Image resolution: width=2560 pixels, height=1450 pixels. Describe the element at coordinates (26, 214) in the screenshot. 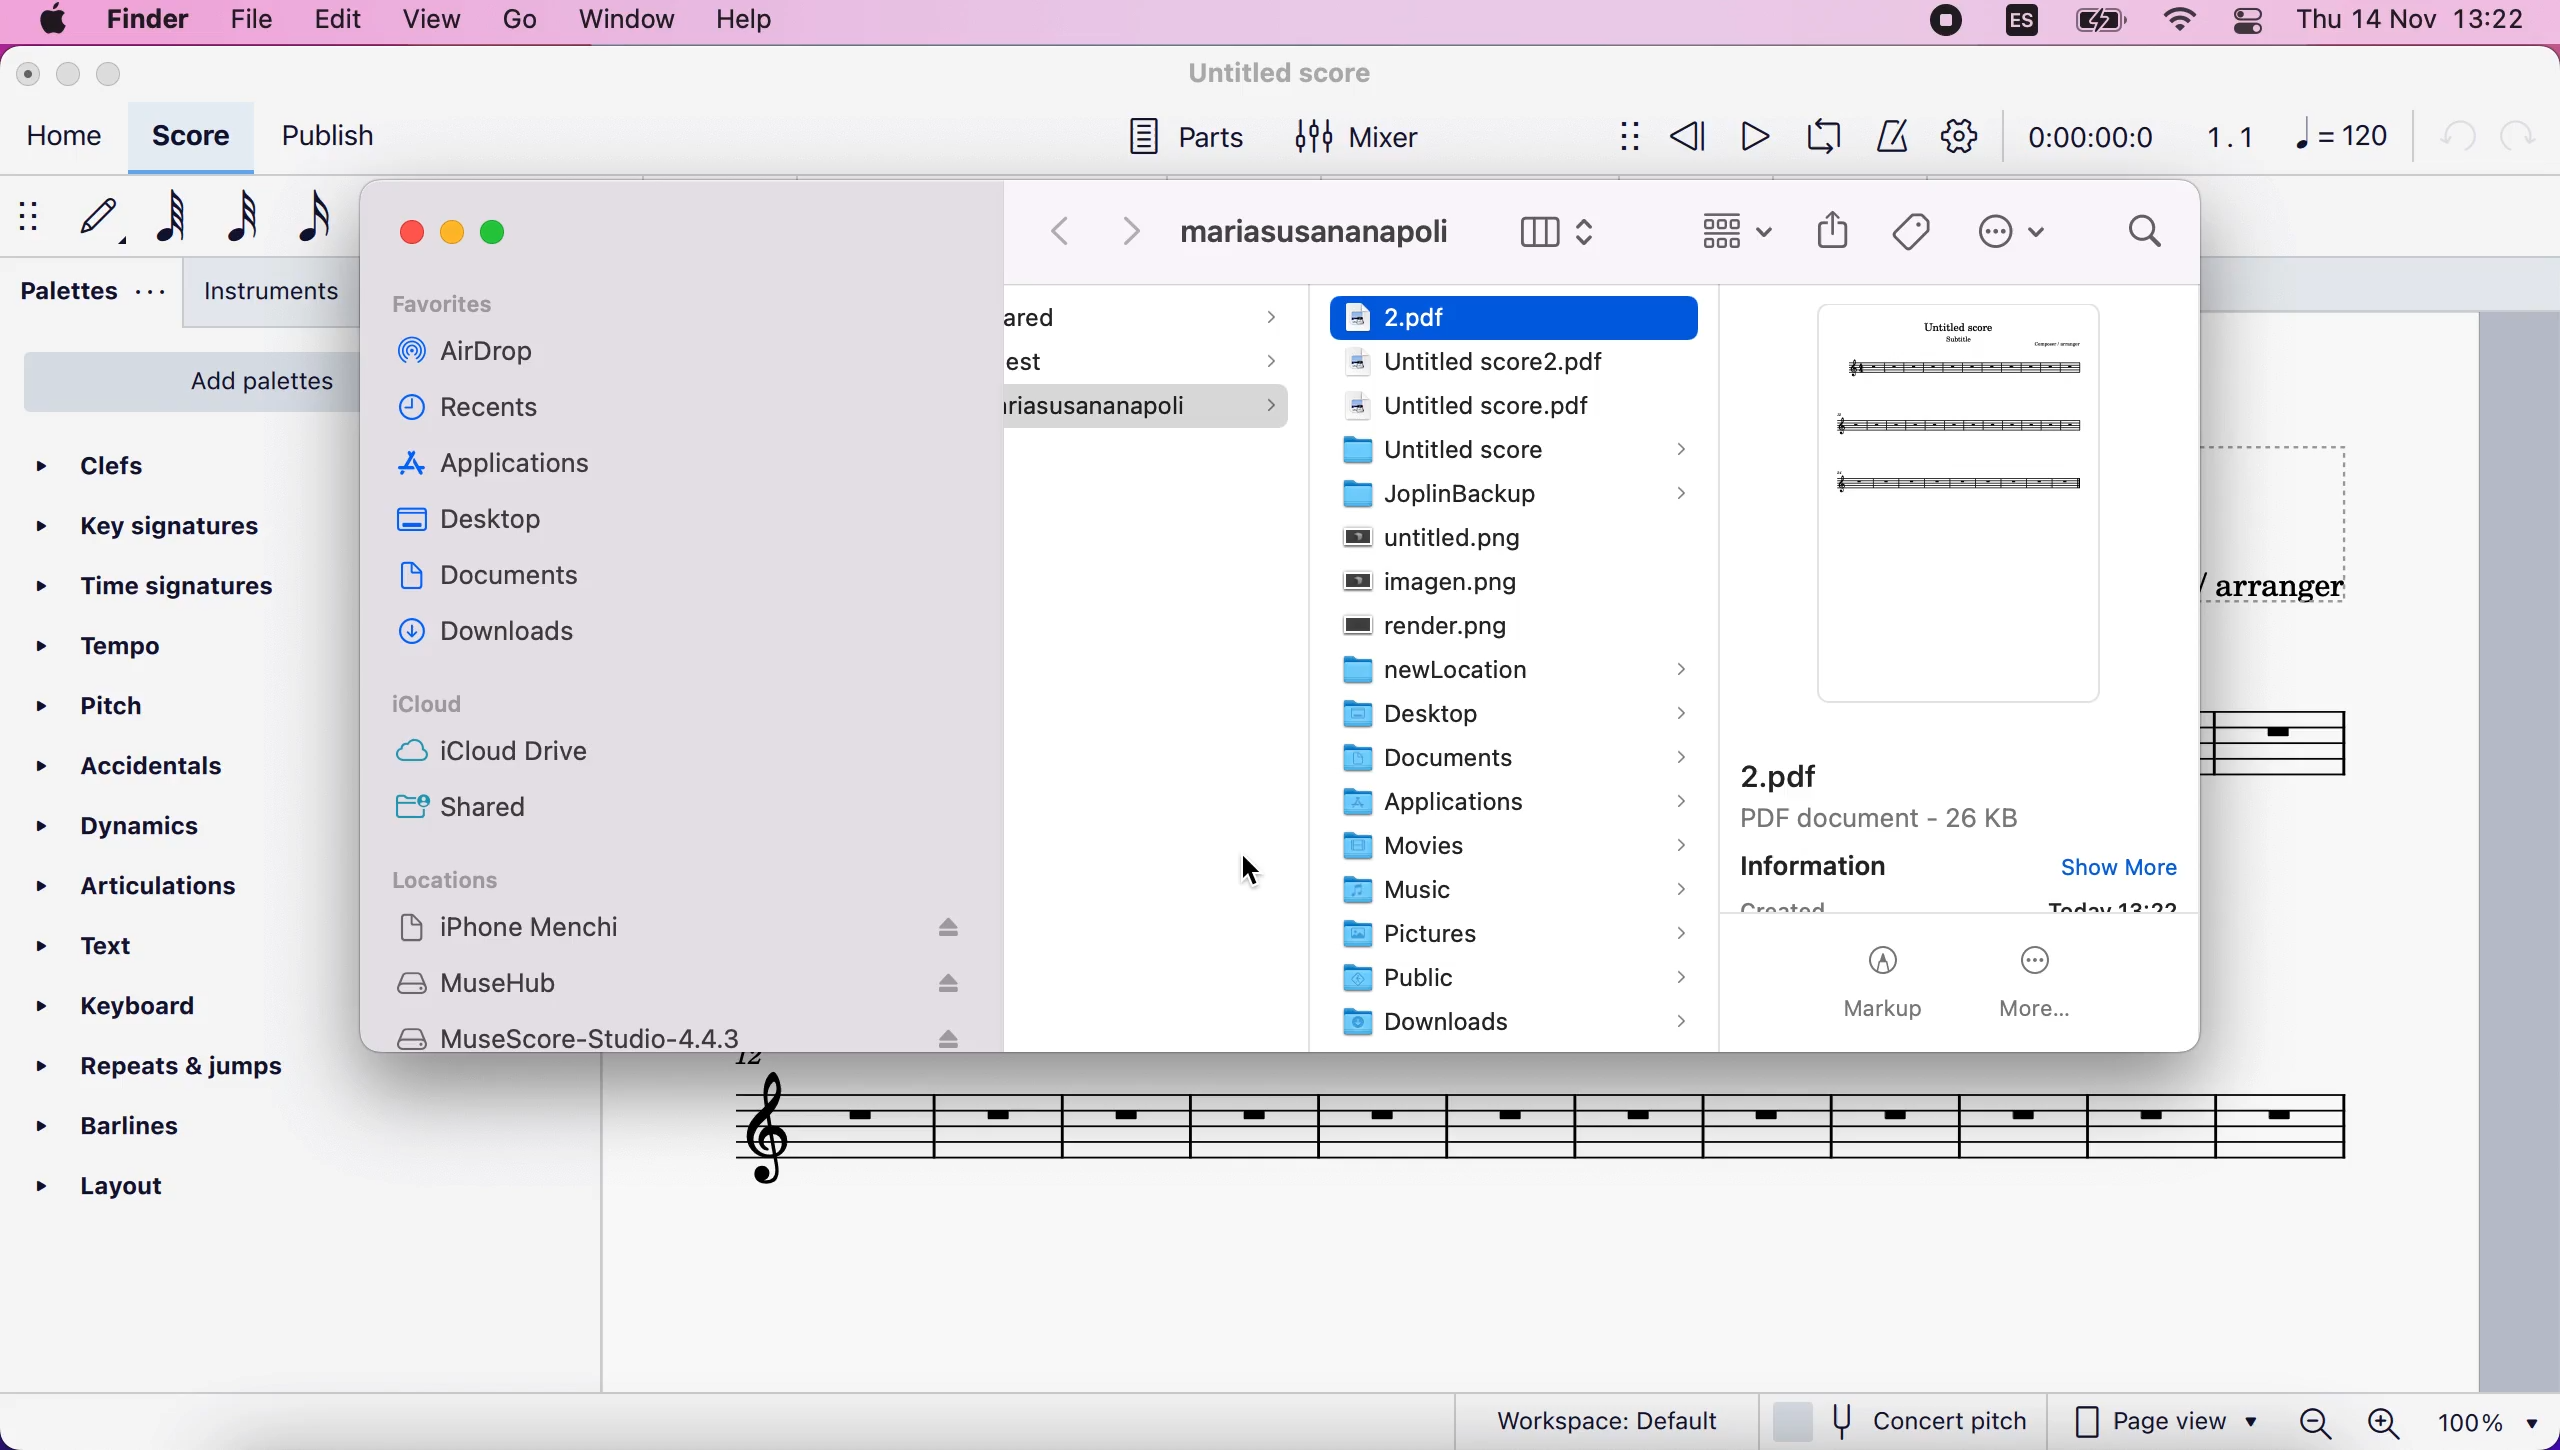

I see `show/hide` at that location.